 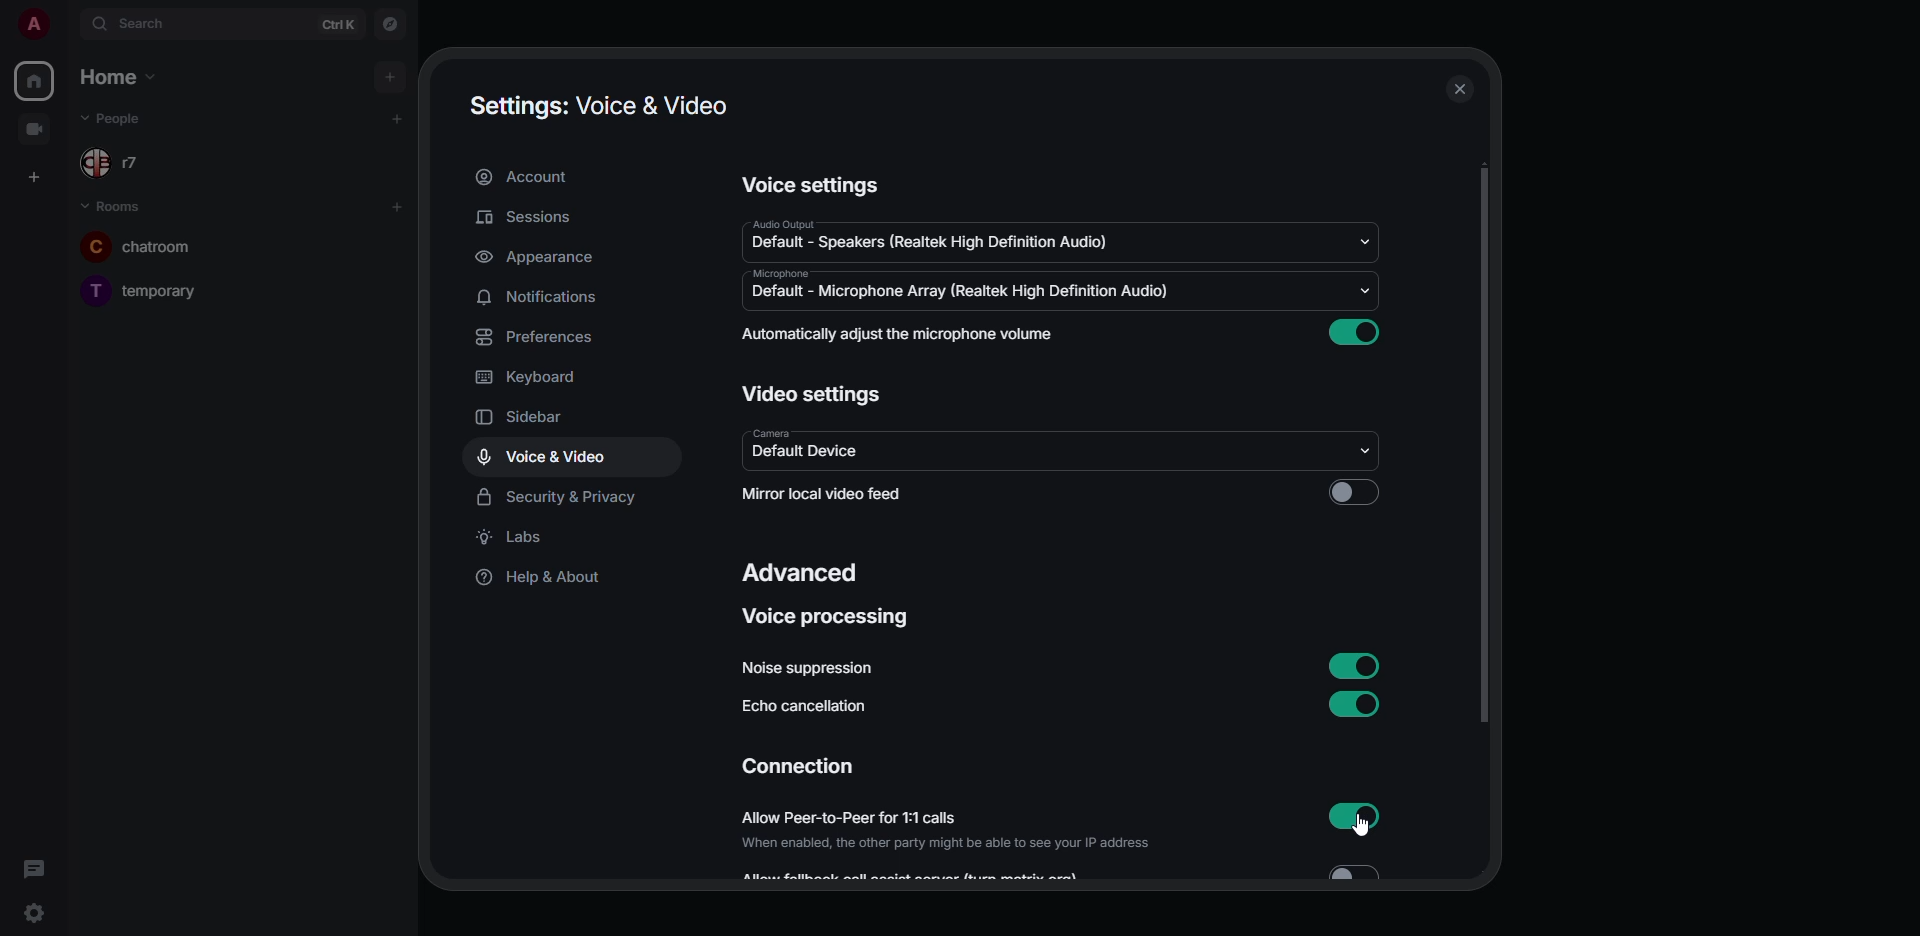 I want to click on advanced, so click(x=801, y=570).